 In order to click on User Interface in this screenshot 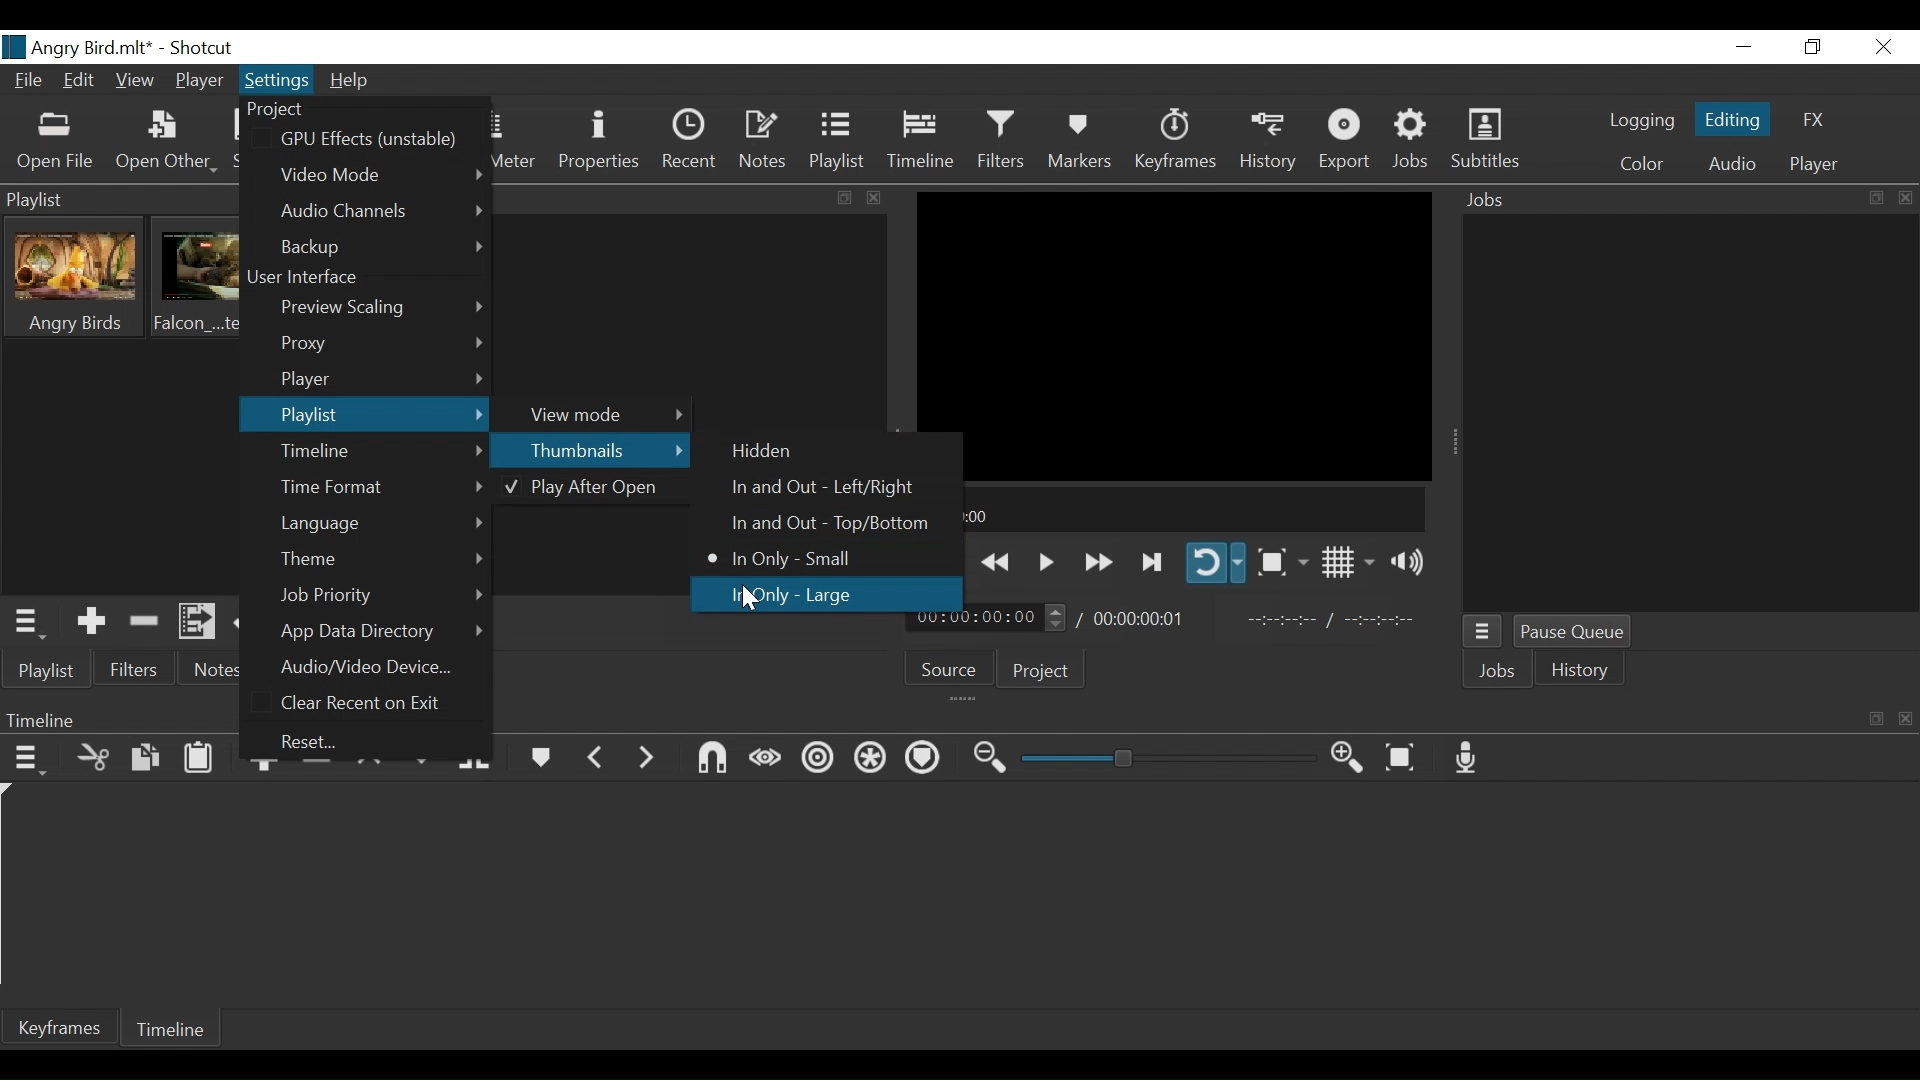, I will do `click(315, 280)`.